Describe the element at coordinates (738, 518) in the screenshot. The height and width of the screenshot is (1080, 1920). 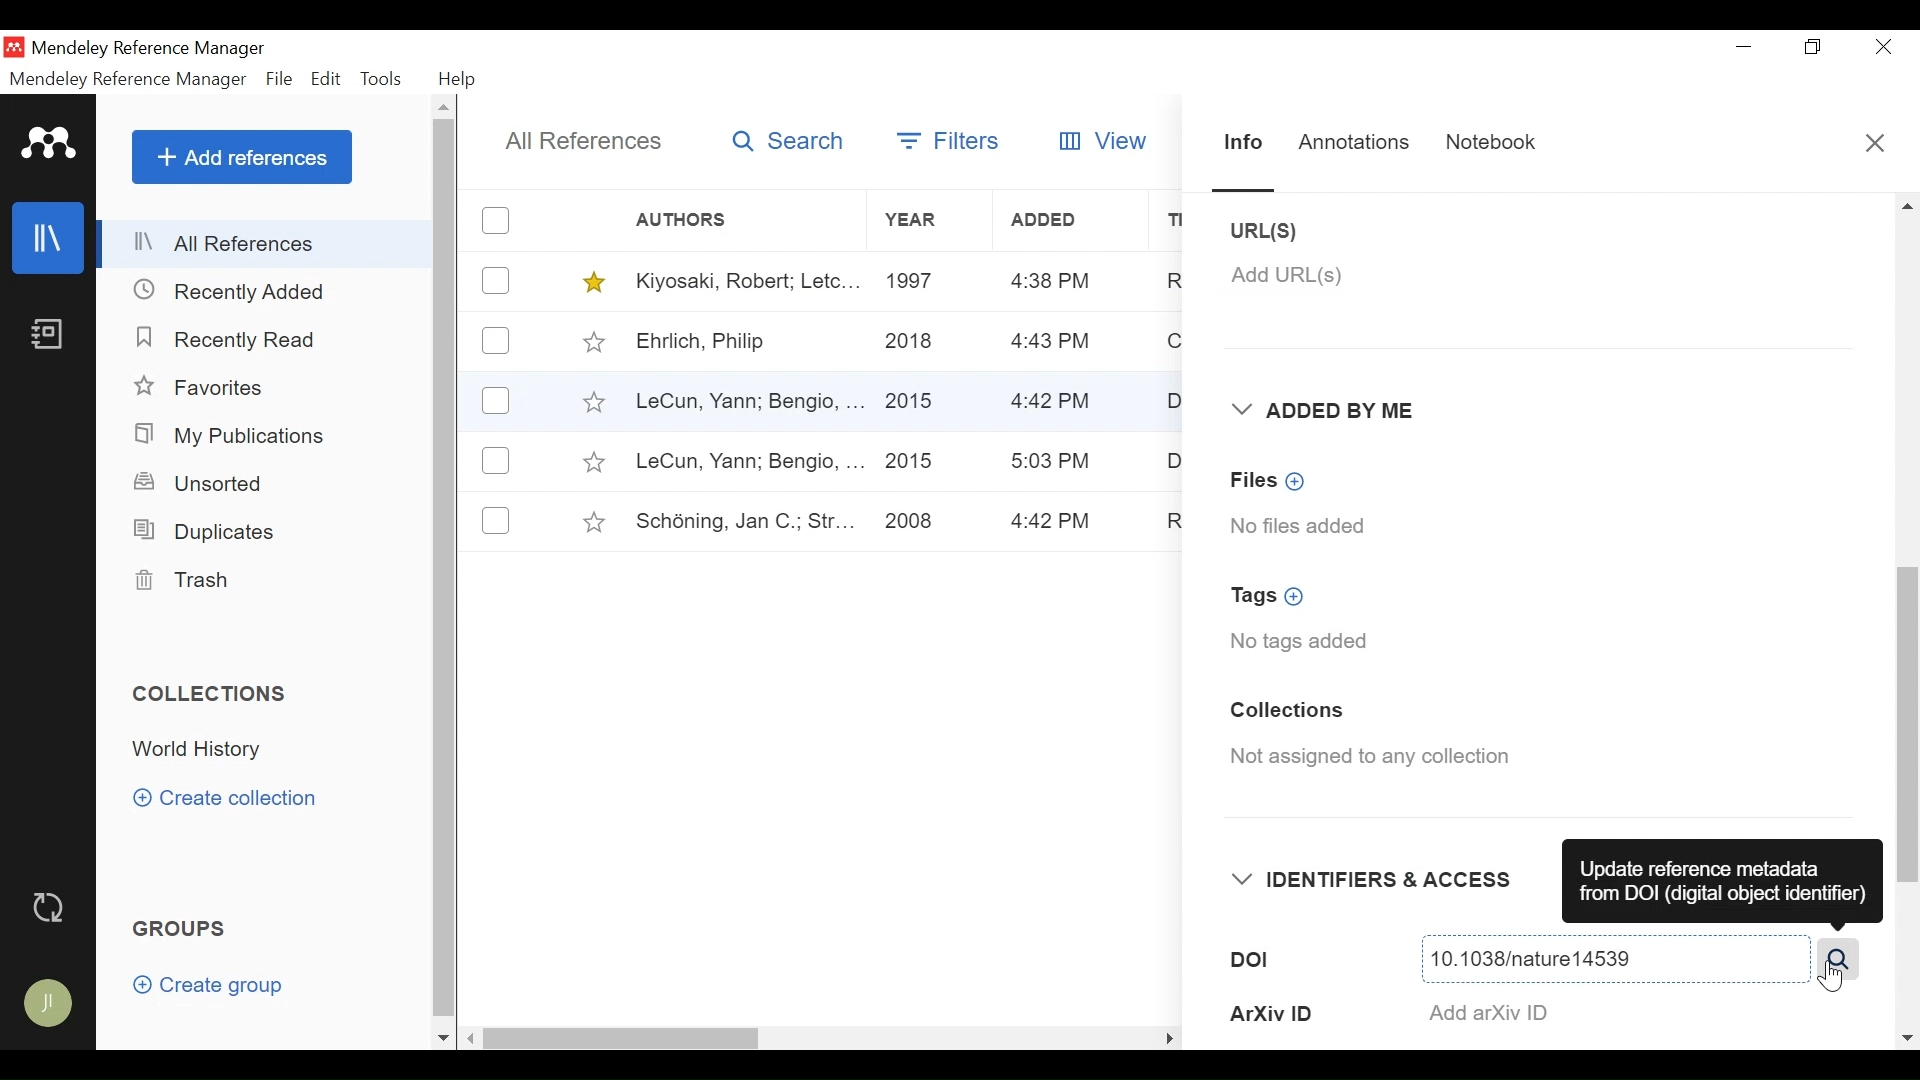
I see `Schoning, Jan C.; Str..` at that location.